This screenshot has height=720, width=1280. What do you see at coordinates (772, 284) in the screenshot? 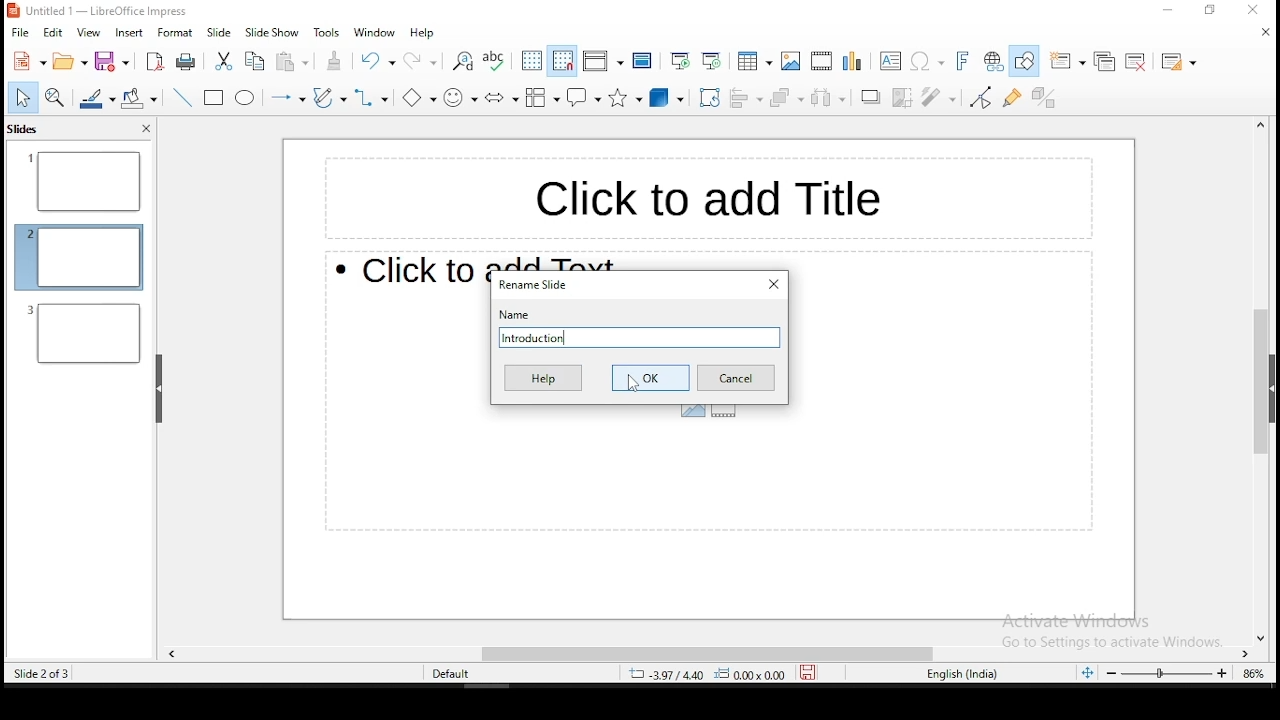
I see `close window` at bounding box center [772, 284].